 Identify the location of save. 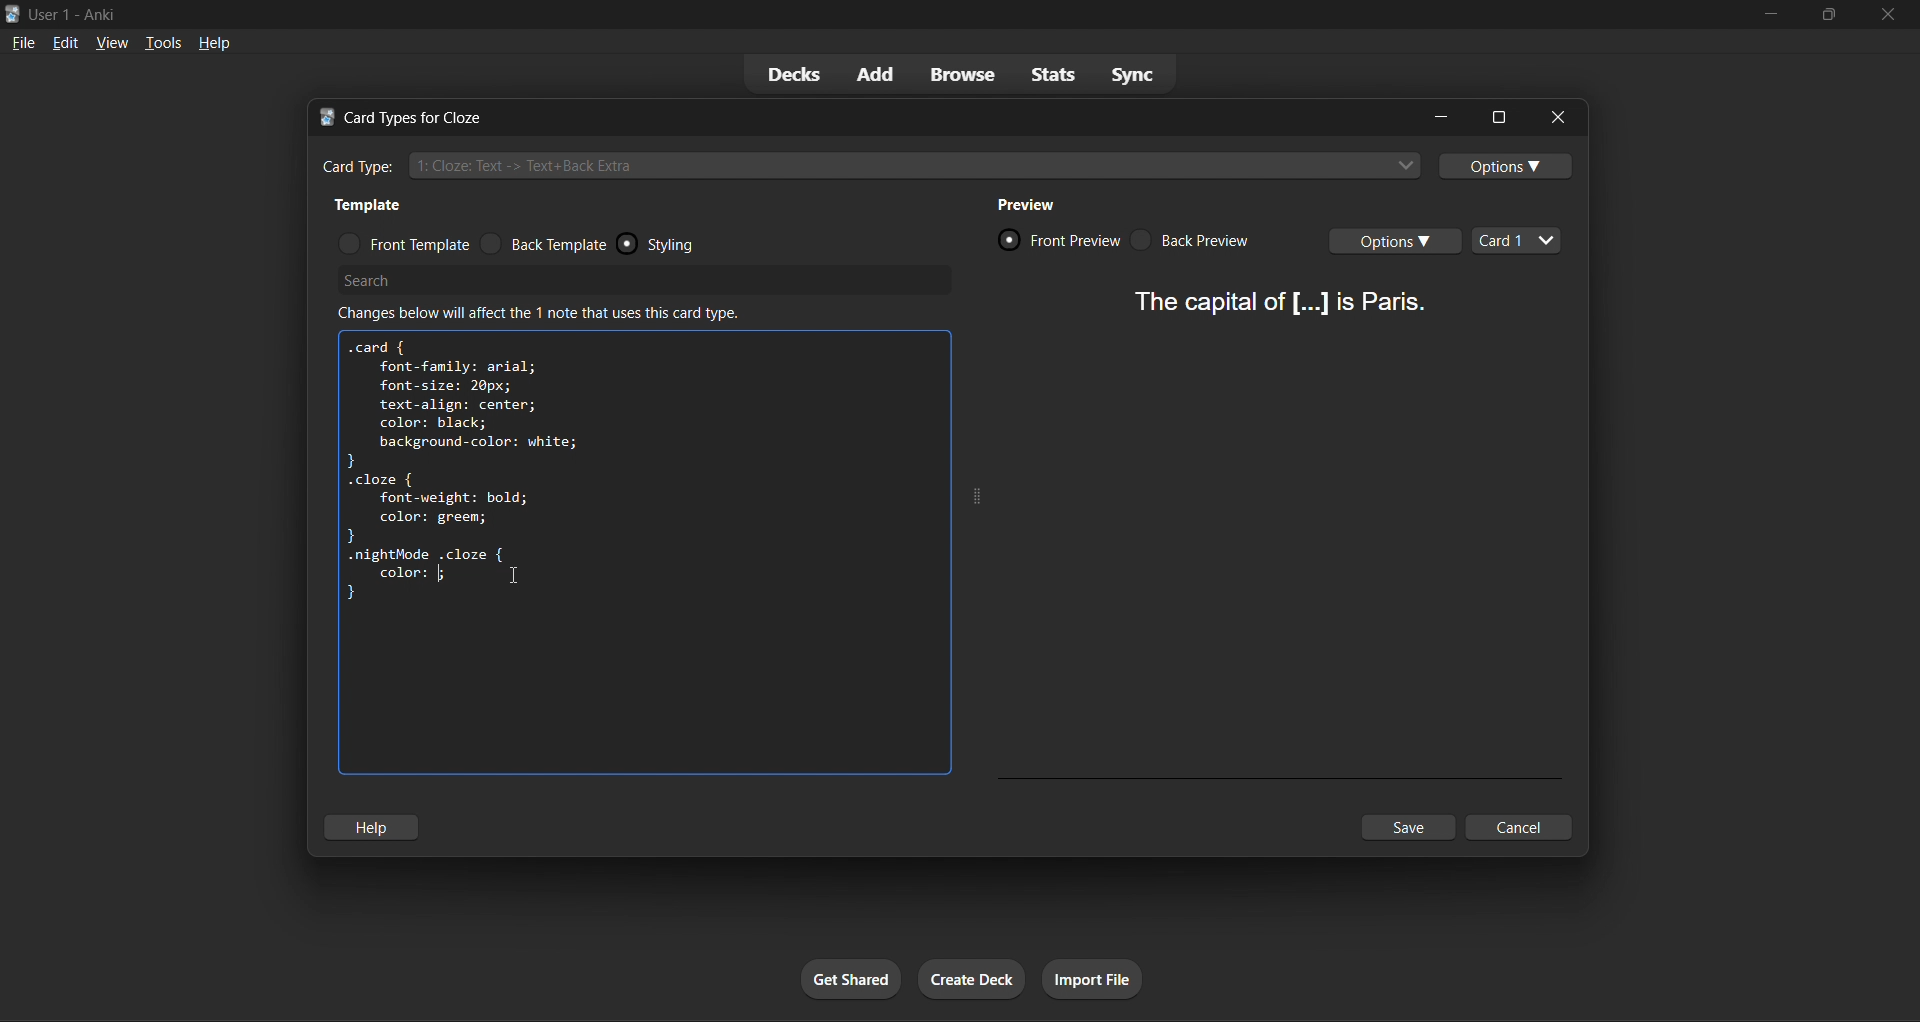
(1412, 829).